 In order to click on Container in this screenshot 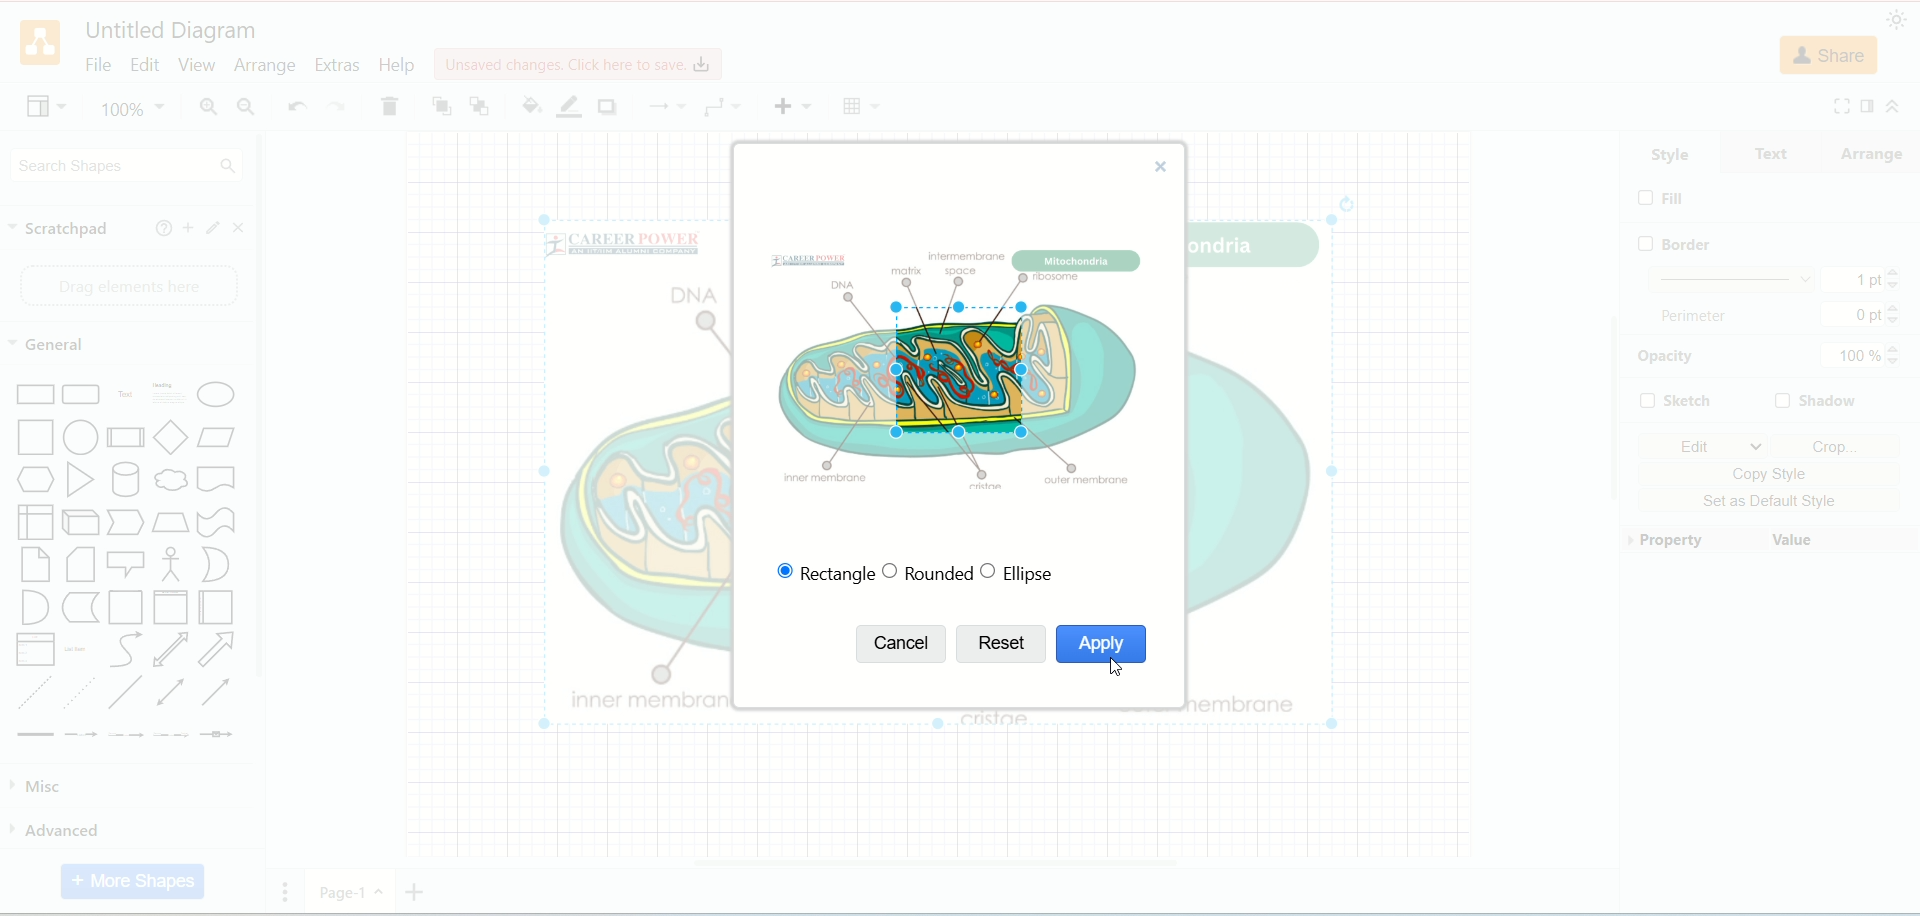, I will do `click(127, 608)`.